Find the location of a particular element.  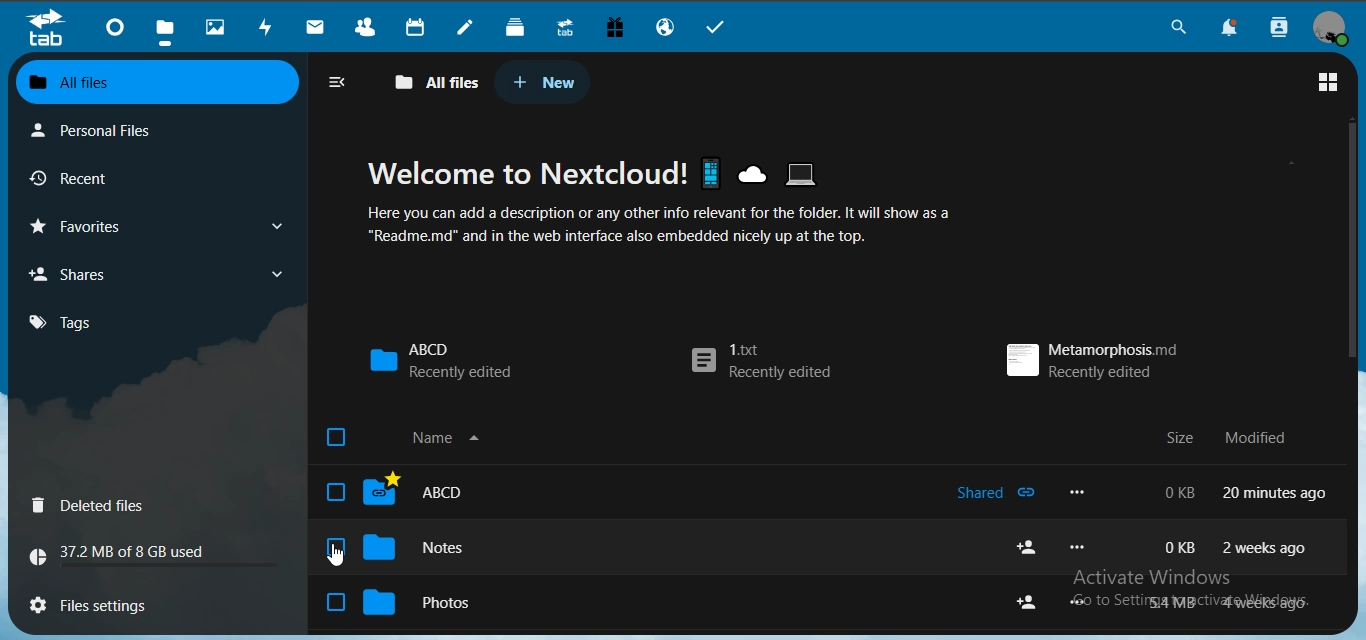

all files is located at coordinates (161, 81).